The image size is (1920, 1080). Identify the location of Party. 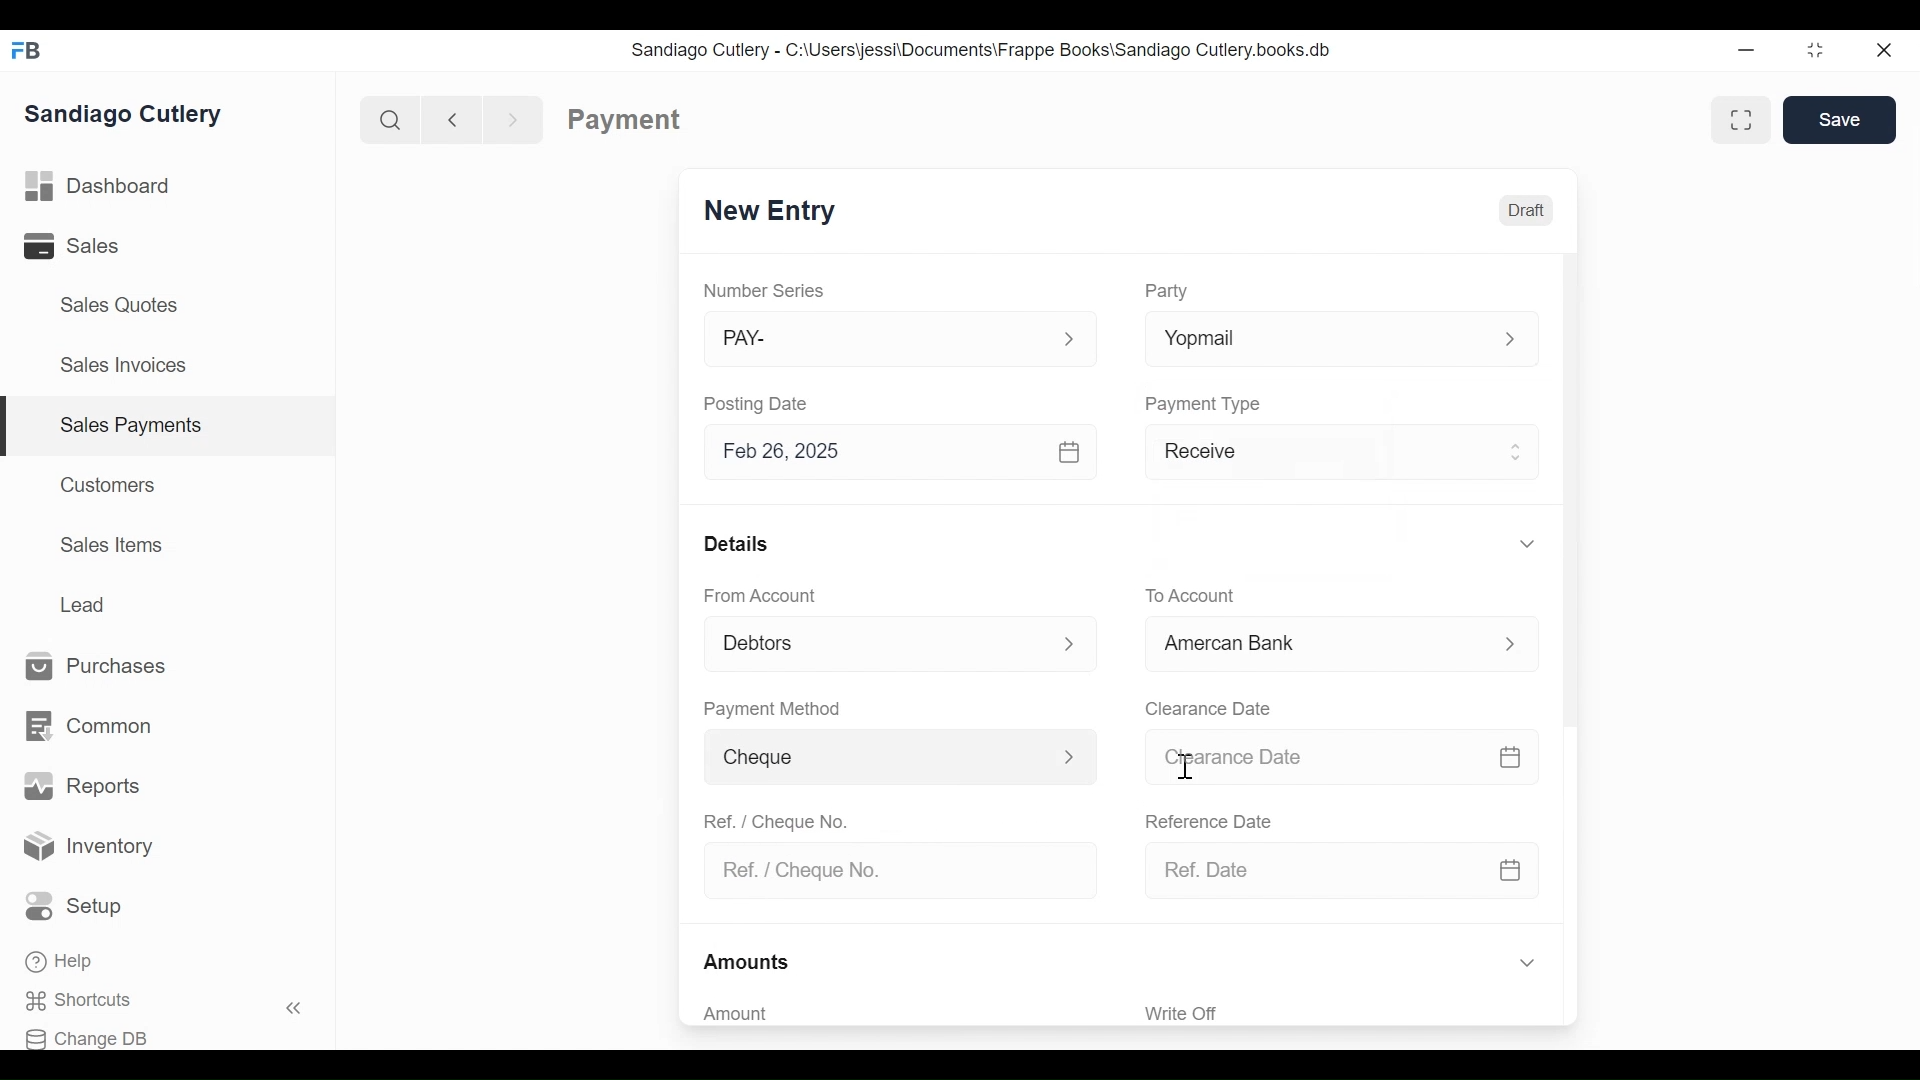
(1166, 291).